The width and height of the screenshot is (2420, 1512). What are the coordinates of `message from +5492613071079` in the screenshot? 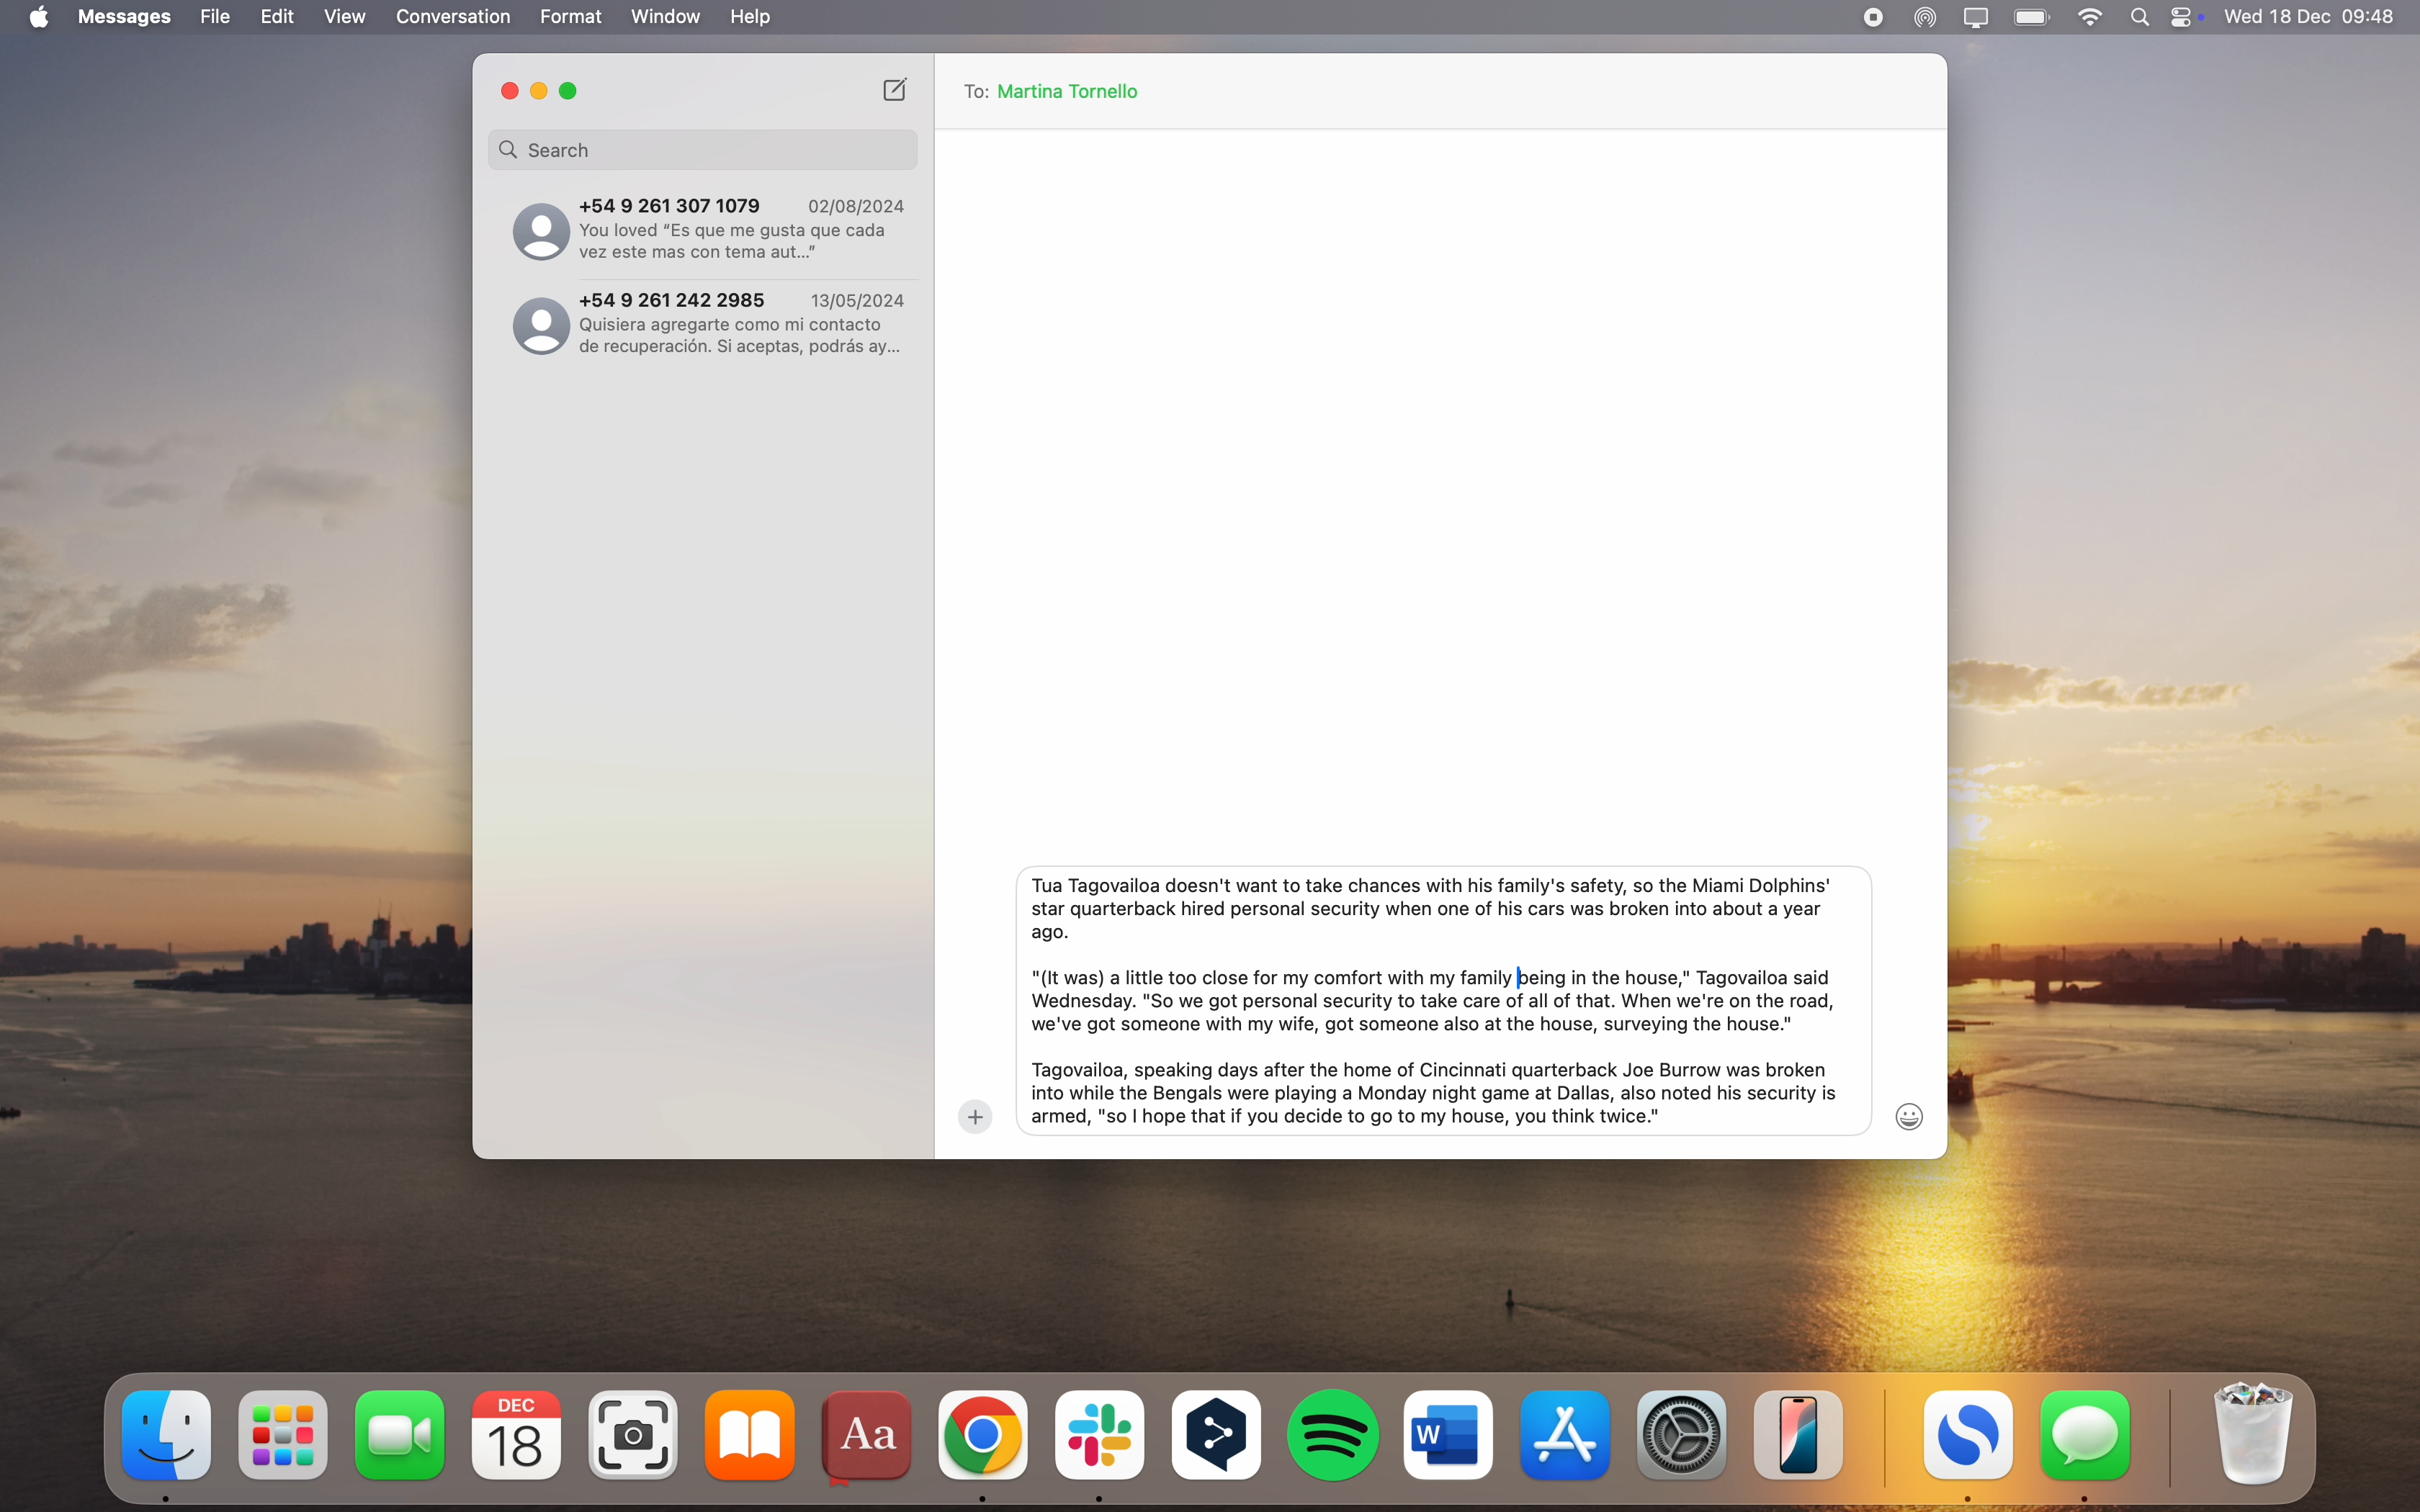 It's located at (709, 225).